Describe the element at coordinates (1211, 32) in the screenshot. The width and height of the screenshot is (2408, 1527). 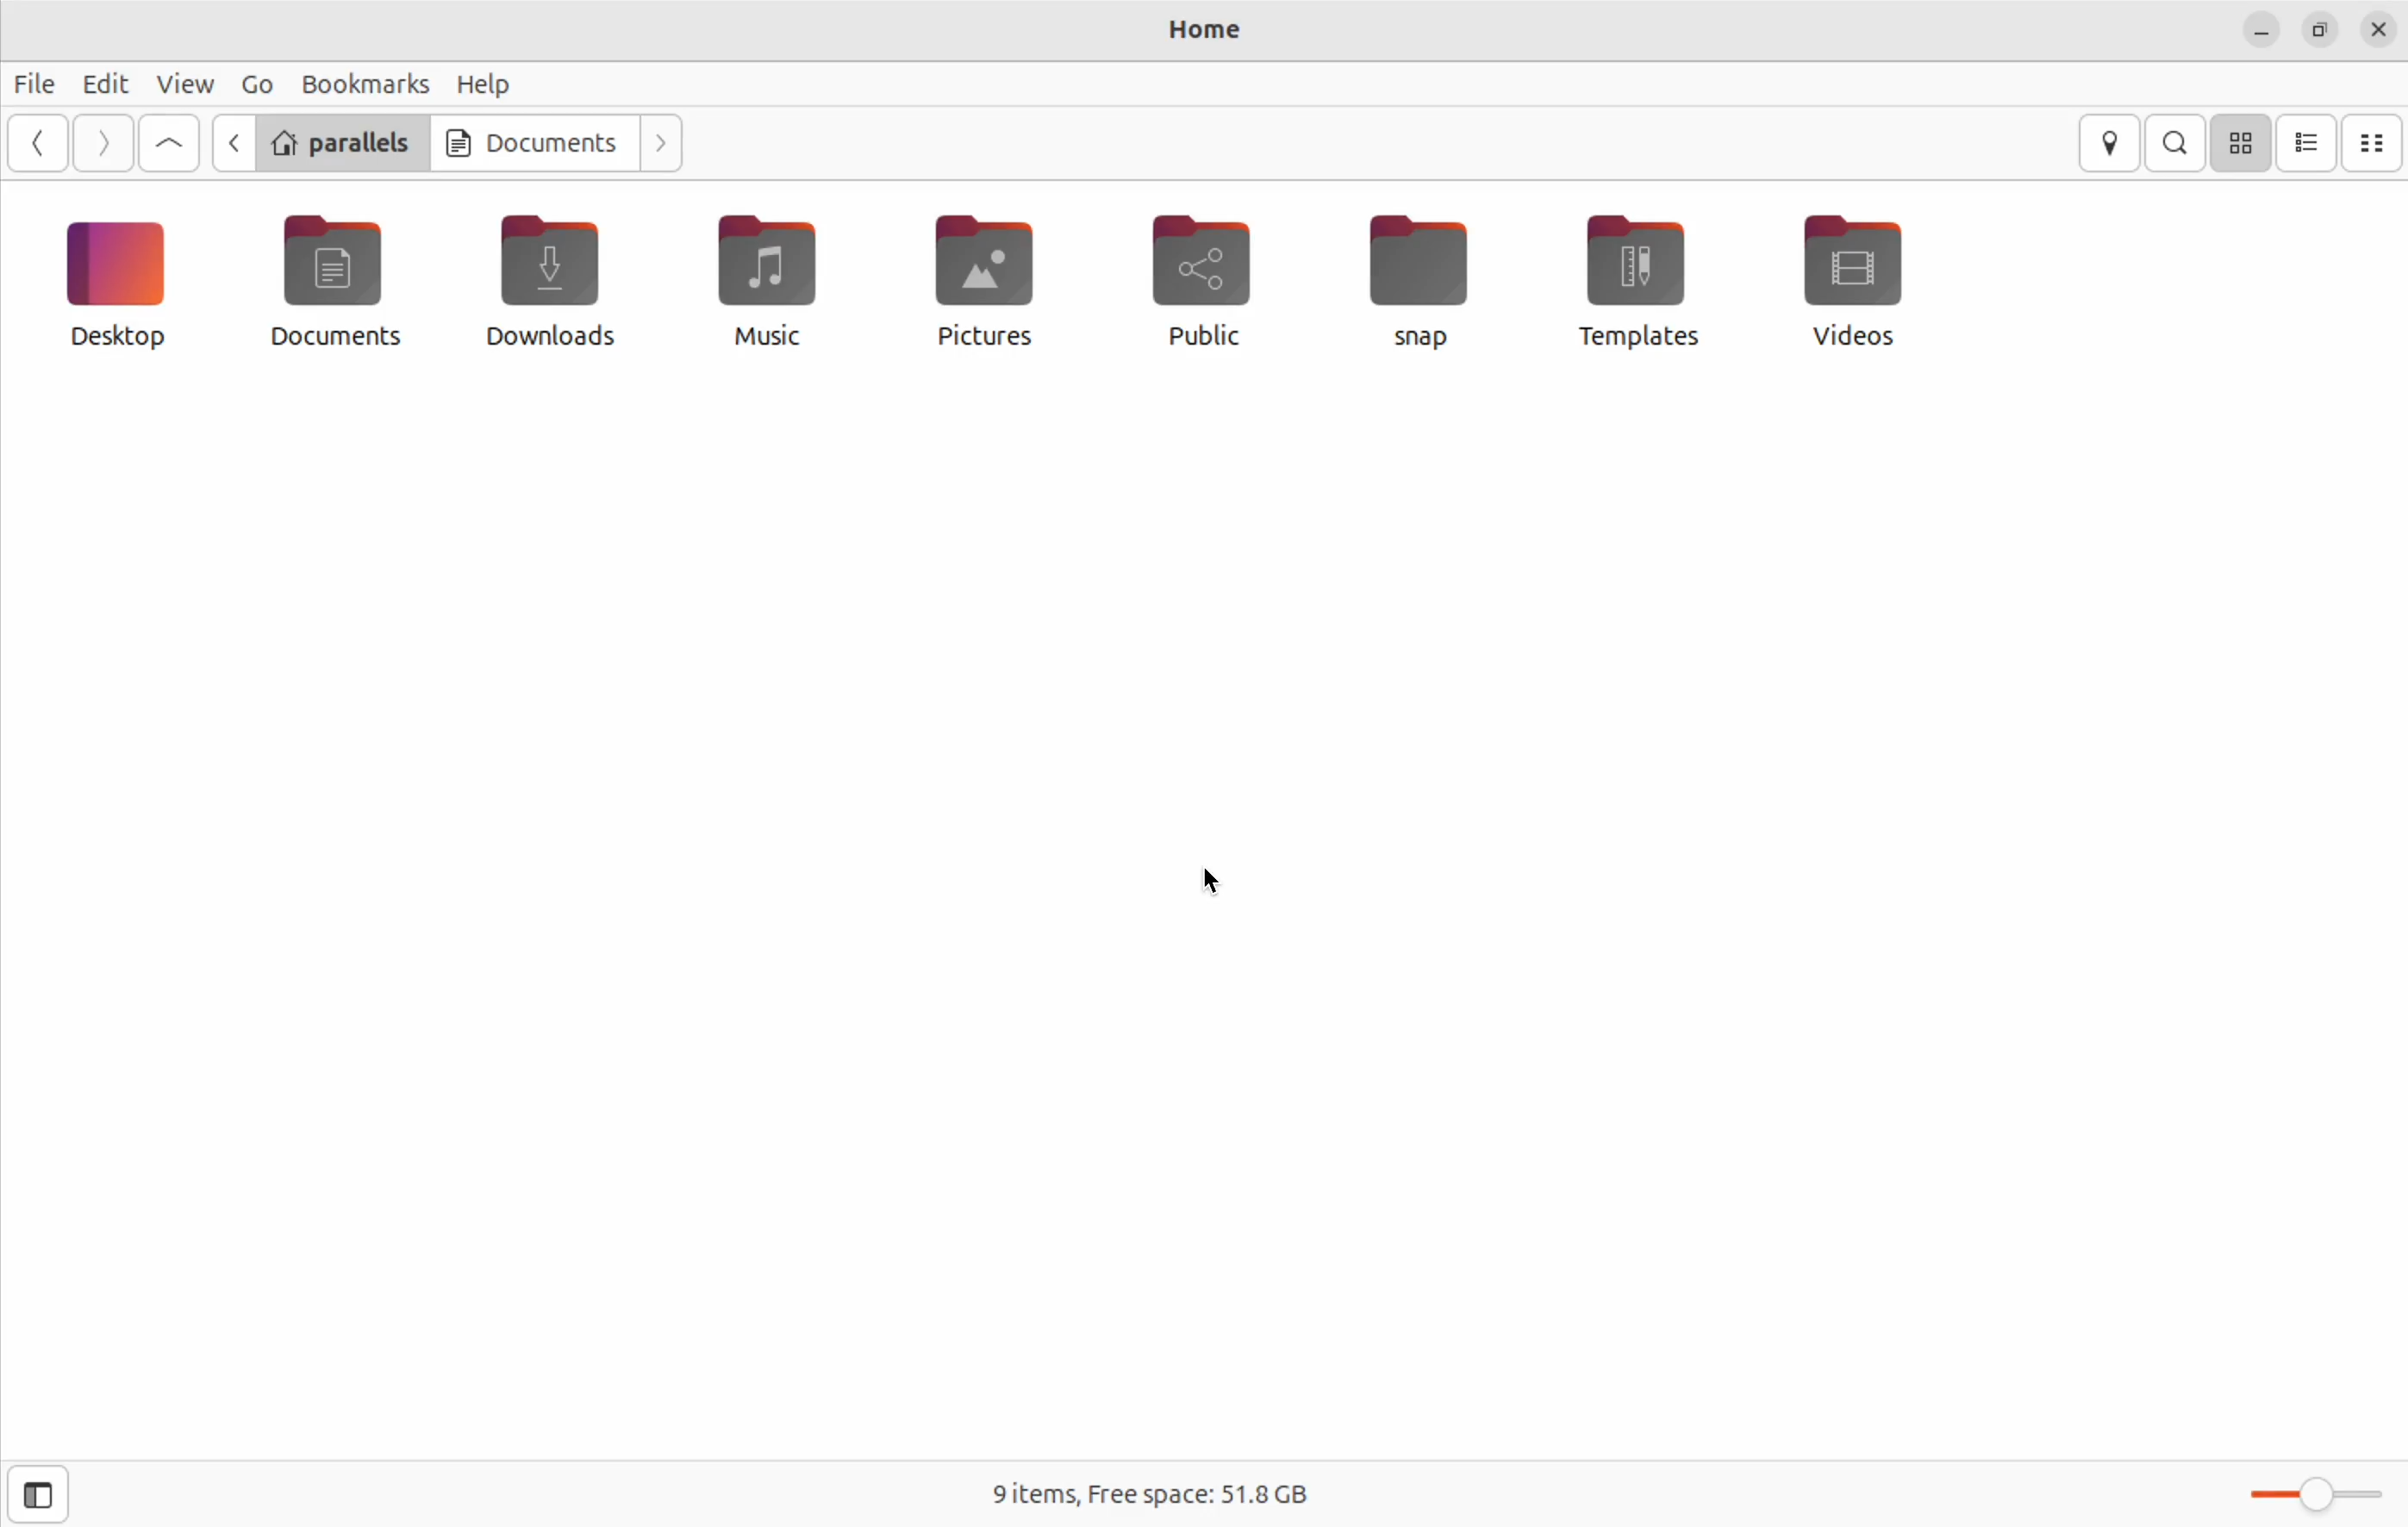
I see `Home` at that location.